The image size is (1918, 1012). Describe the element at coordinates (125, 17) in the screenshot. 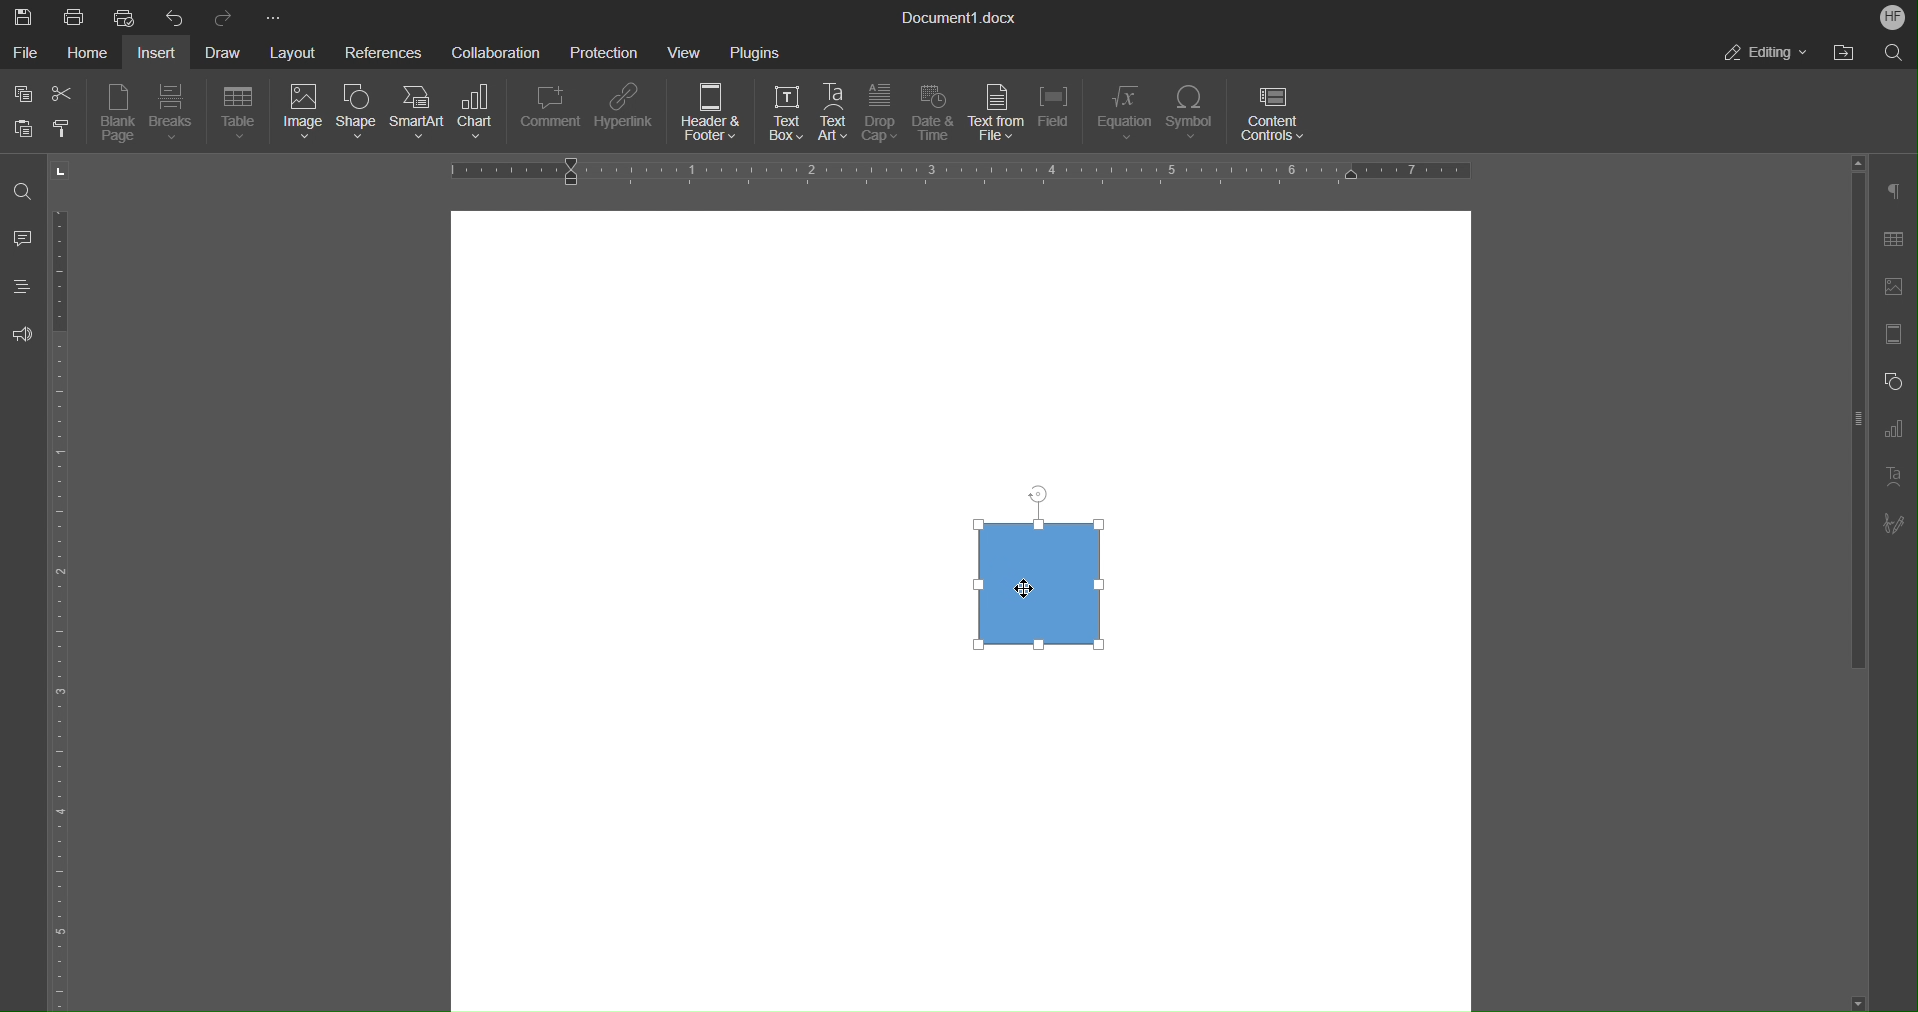

I see `Quick Print` at that location.